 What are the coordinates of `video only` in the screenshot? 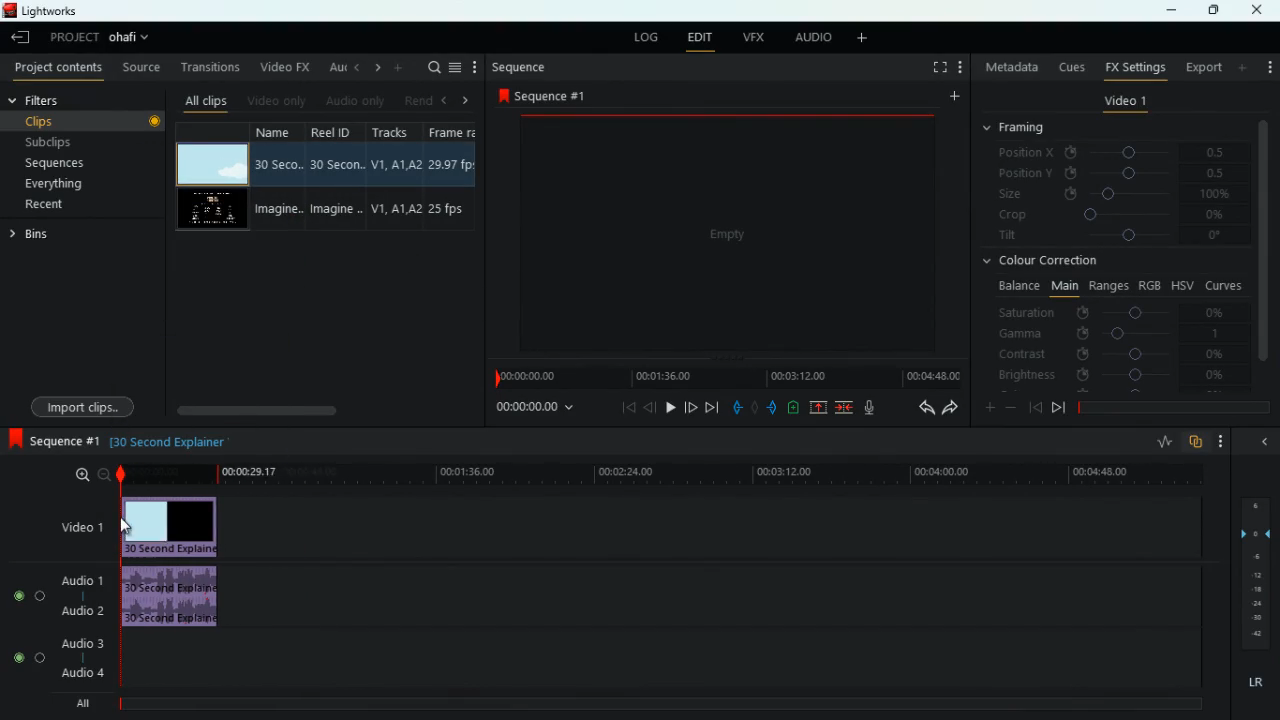 It's located at (274, 101).